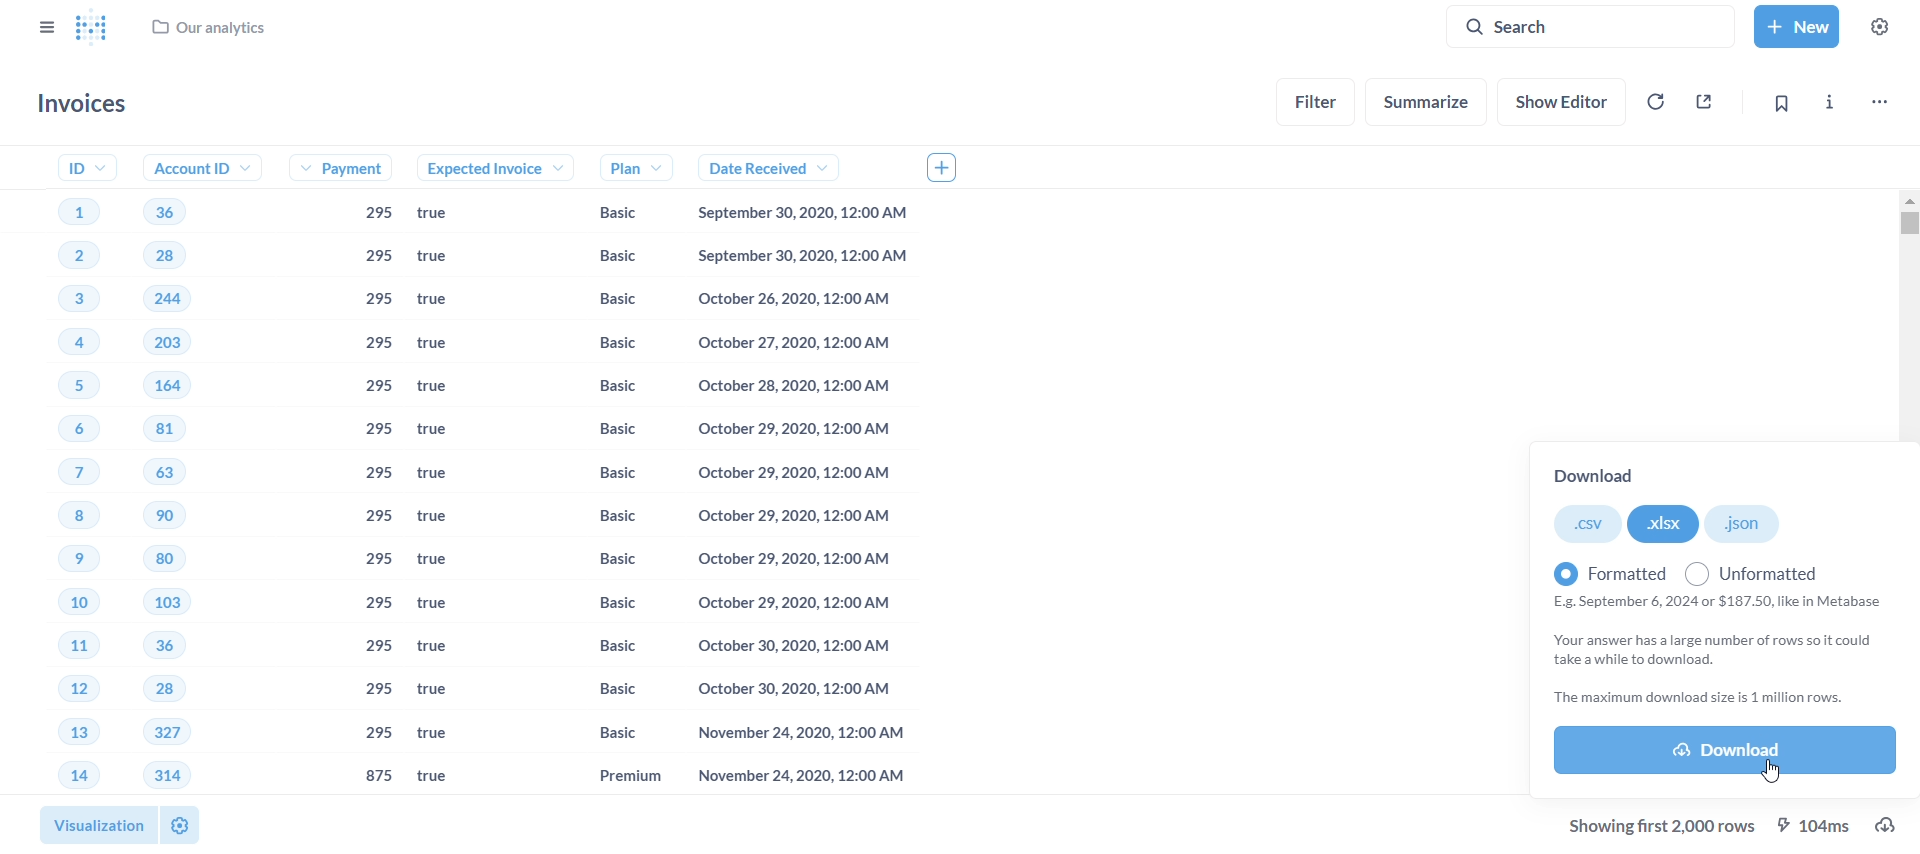  What do you see at coordinates (74, 209) in the screenshot?
I see `1` at bounding box center [74, 209].